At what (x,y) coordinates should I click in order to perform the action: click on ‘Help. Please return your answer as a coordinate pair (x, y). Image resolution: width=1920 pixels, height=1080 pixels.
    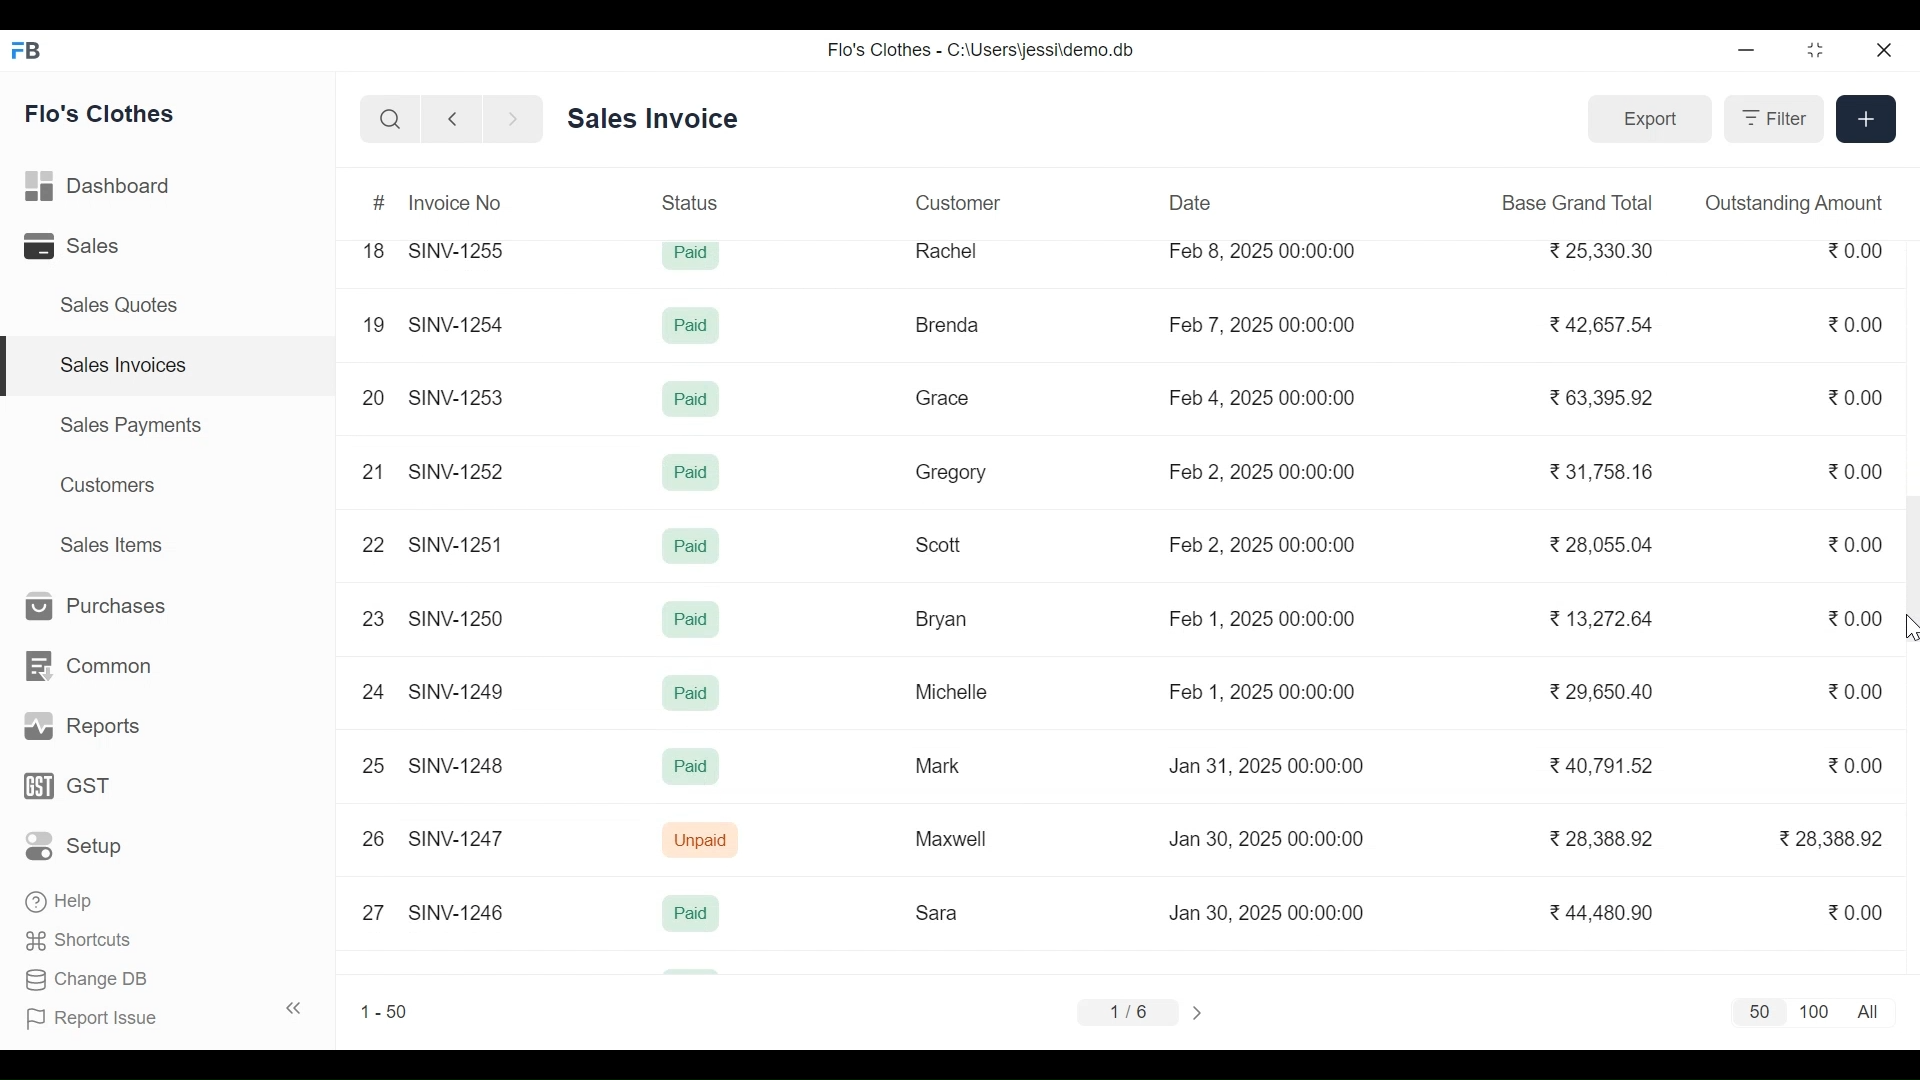
    Looking at the image, I should click on (63, 901).